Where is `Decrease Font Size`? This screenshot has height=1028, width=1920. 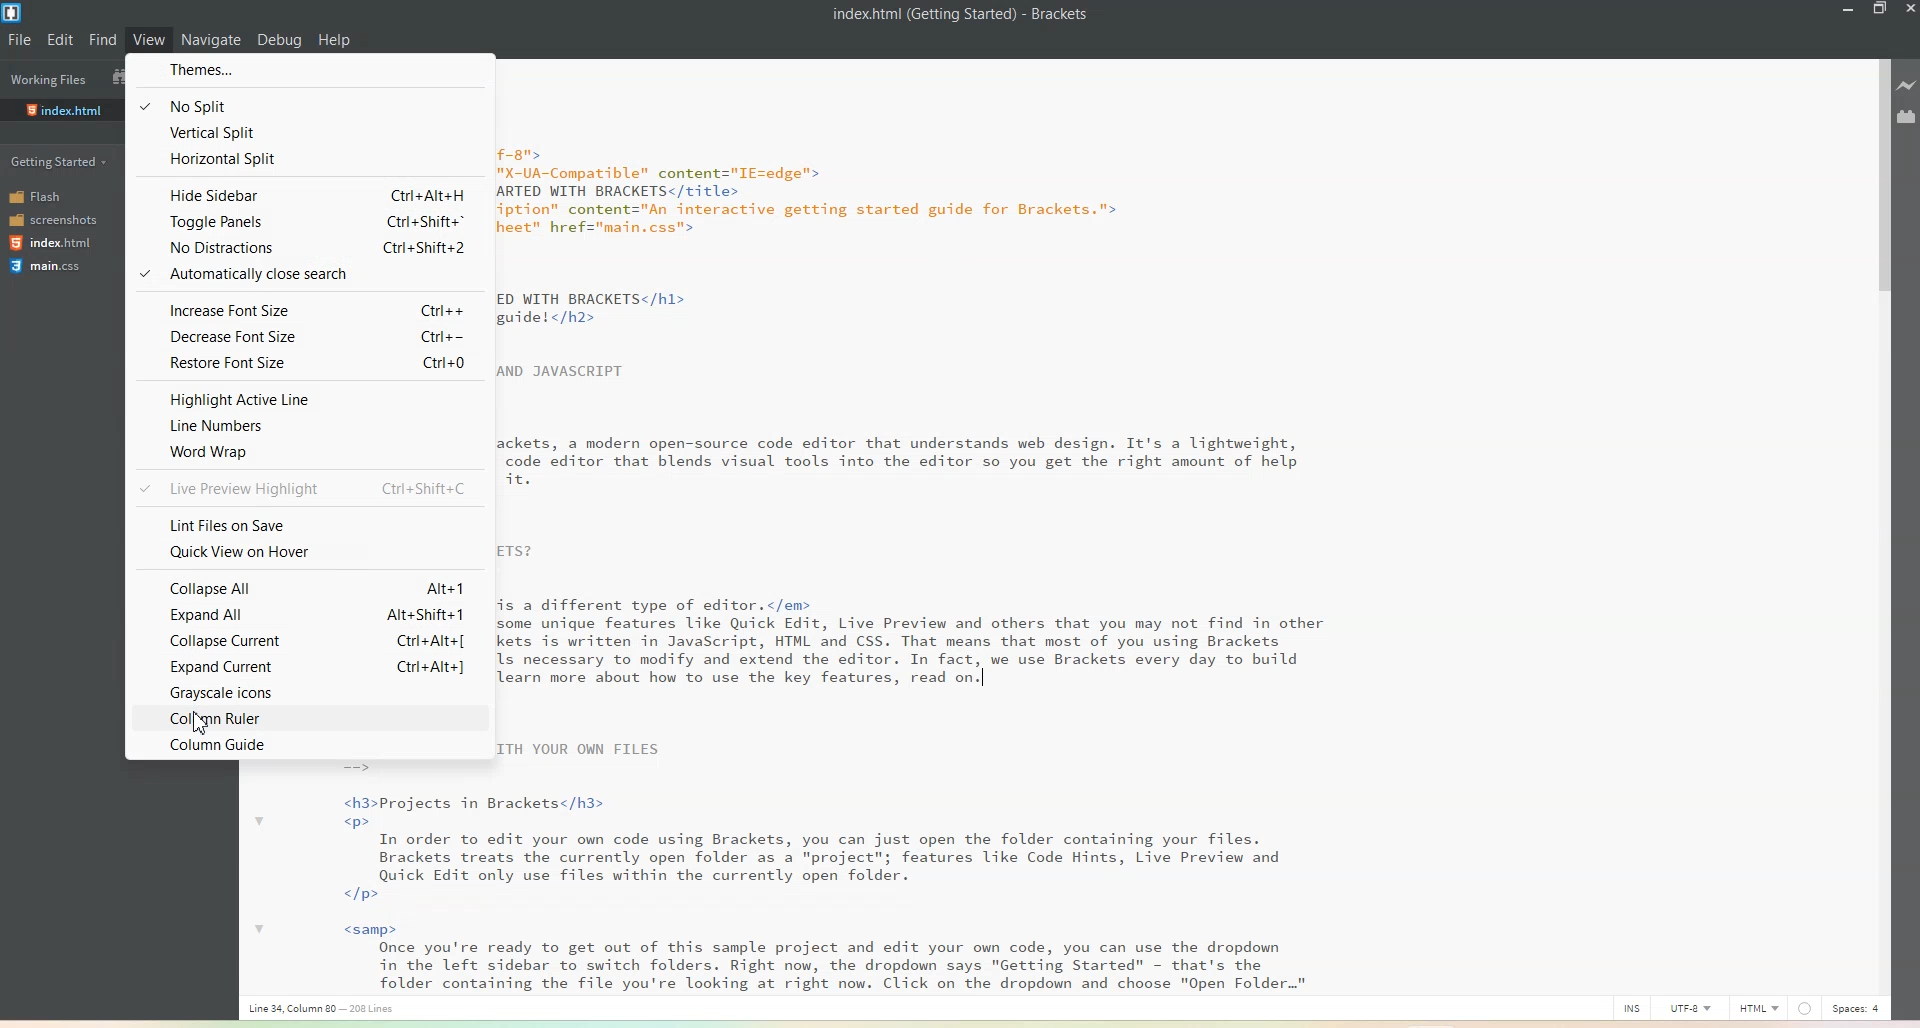
Decrease Font Size is located at coordinates (306, 336).